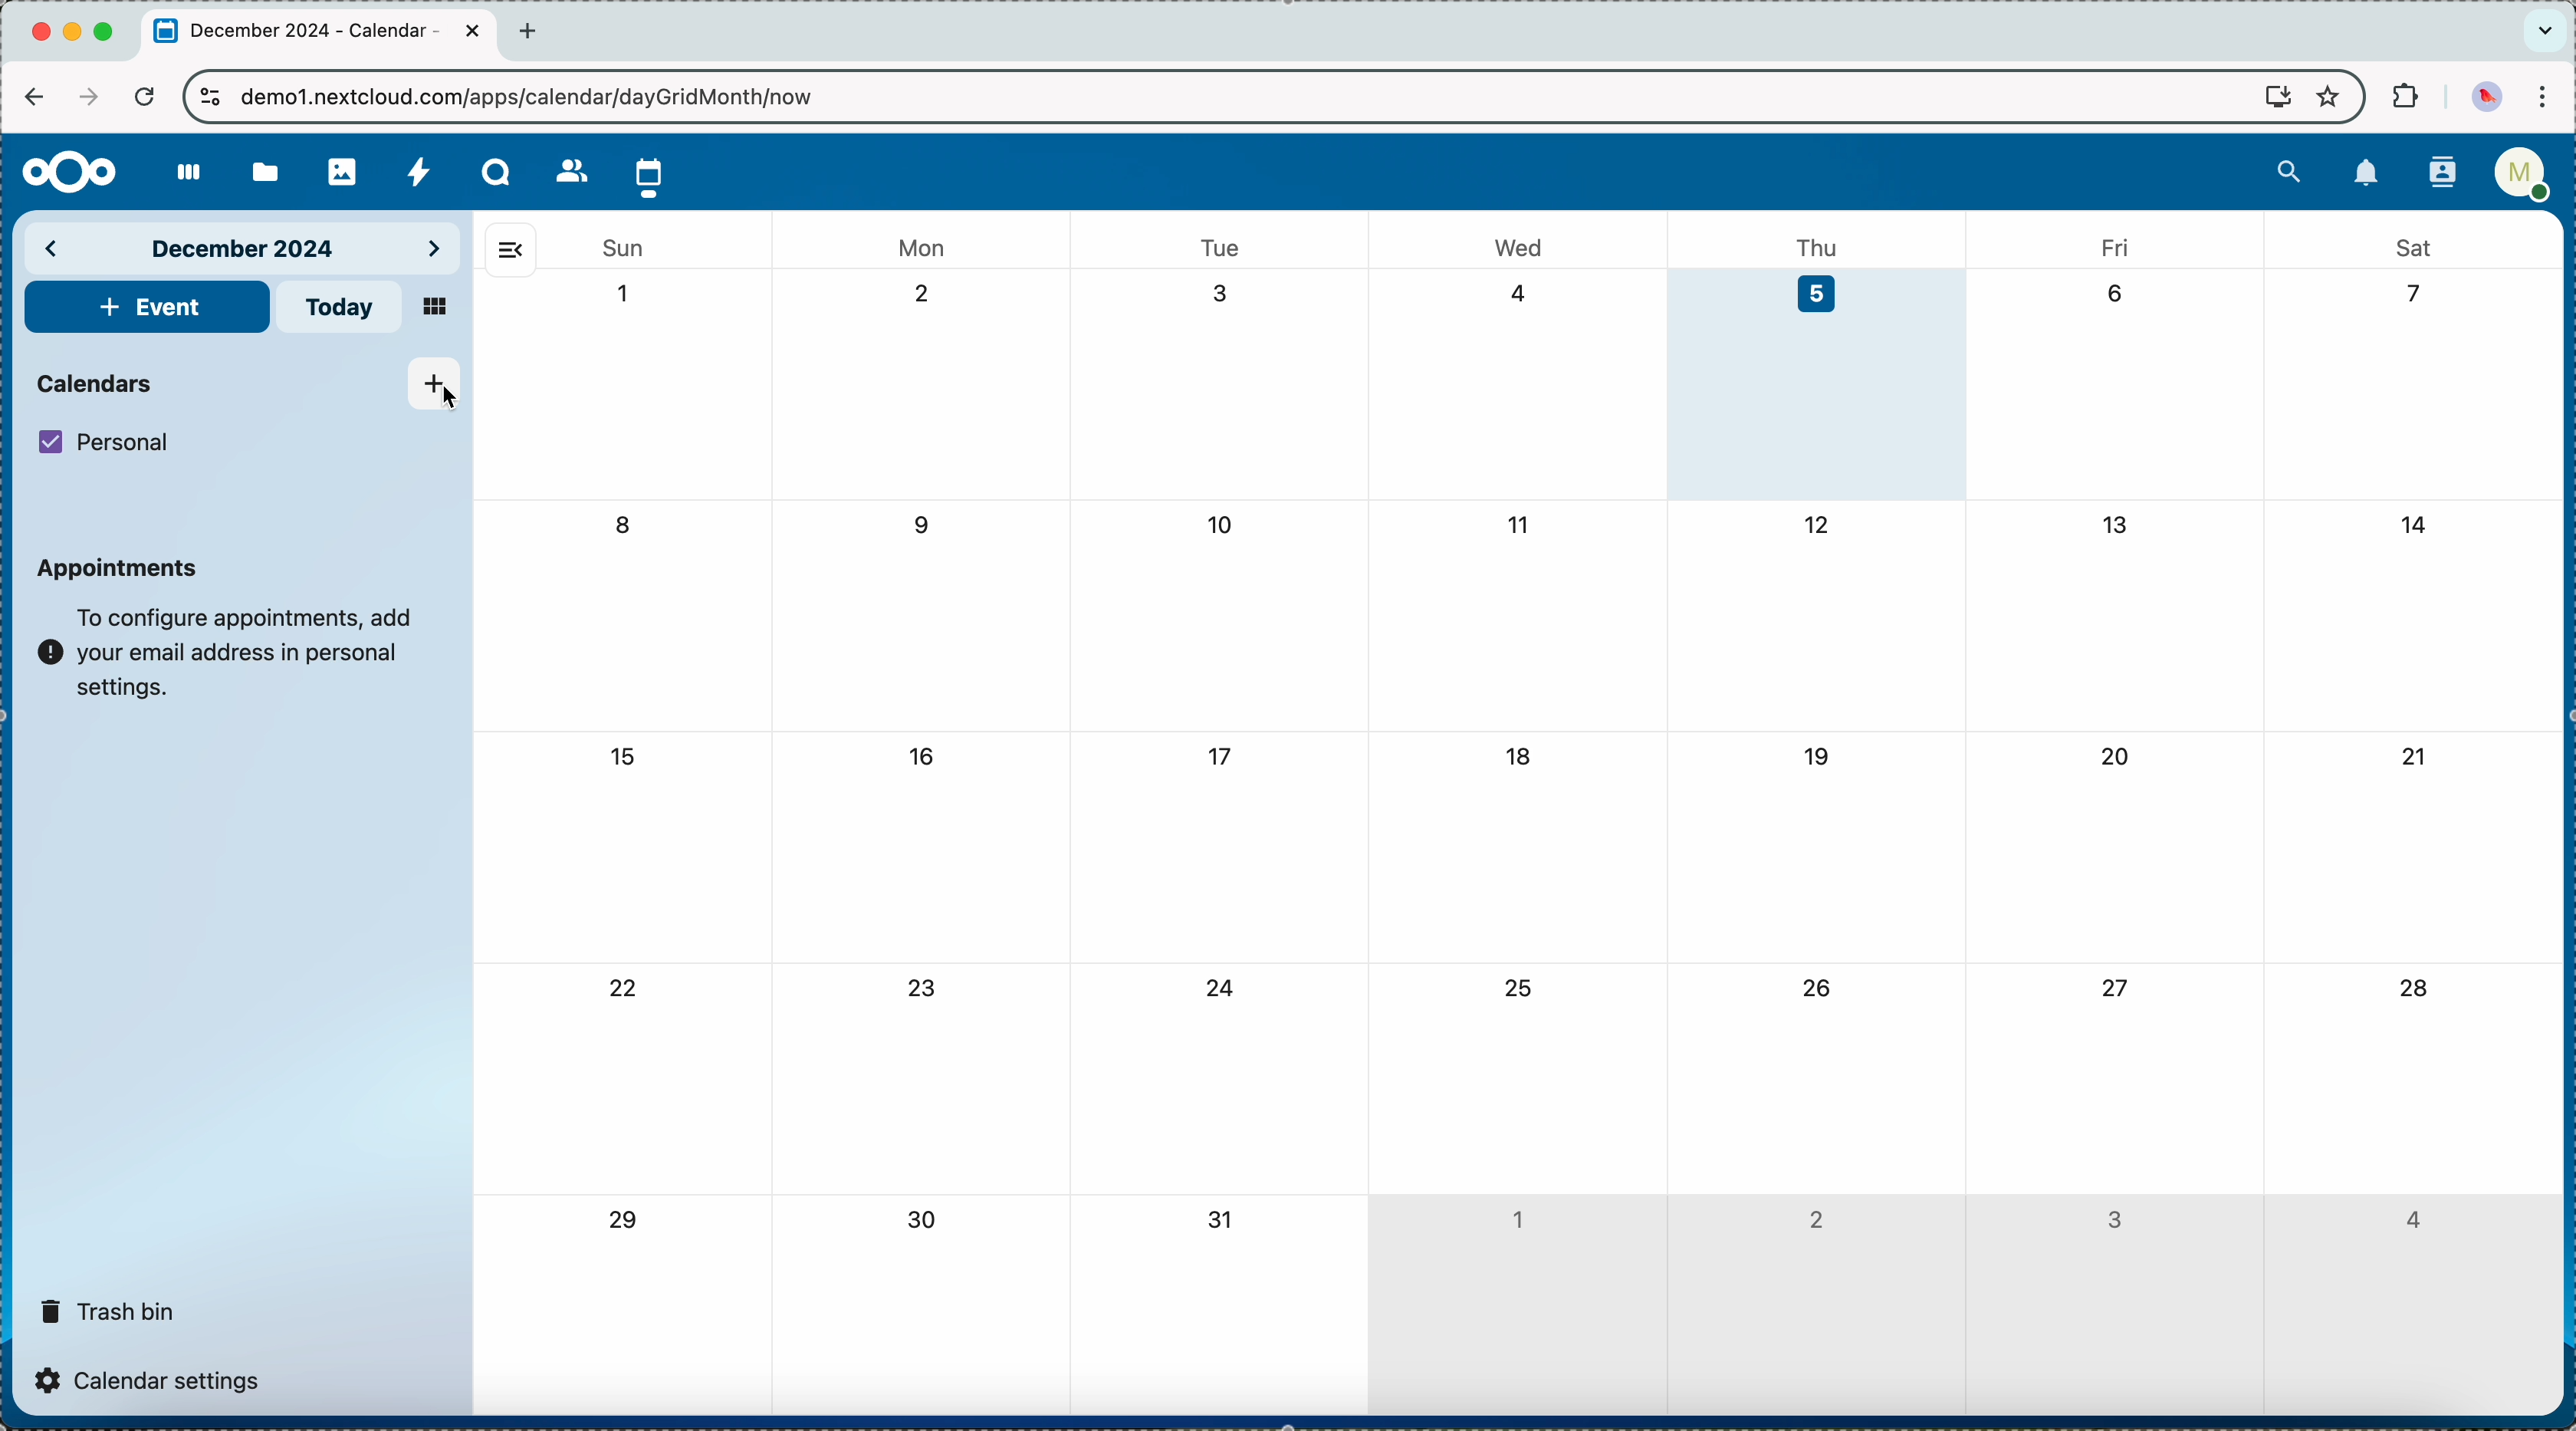 Image resolution: width=2576 pixels, height=1431 pixels. What do you see at coordinates (2521, 180) in the screenshot?
I see `user profile` at bounding box center [2521, 180].